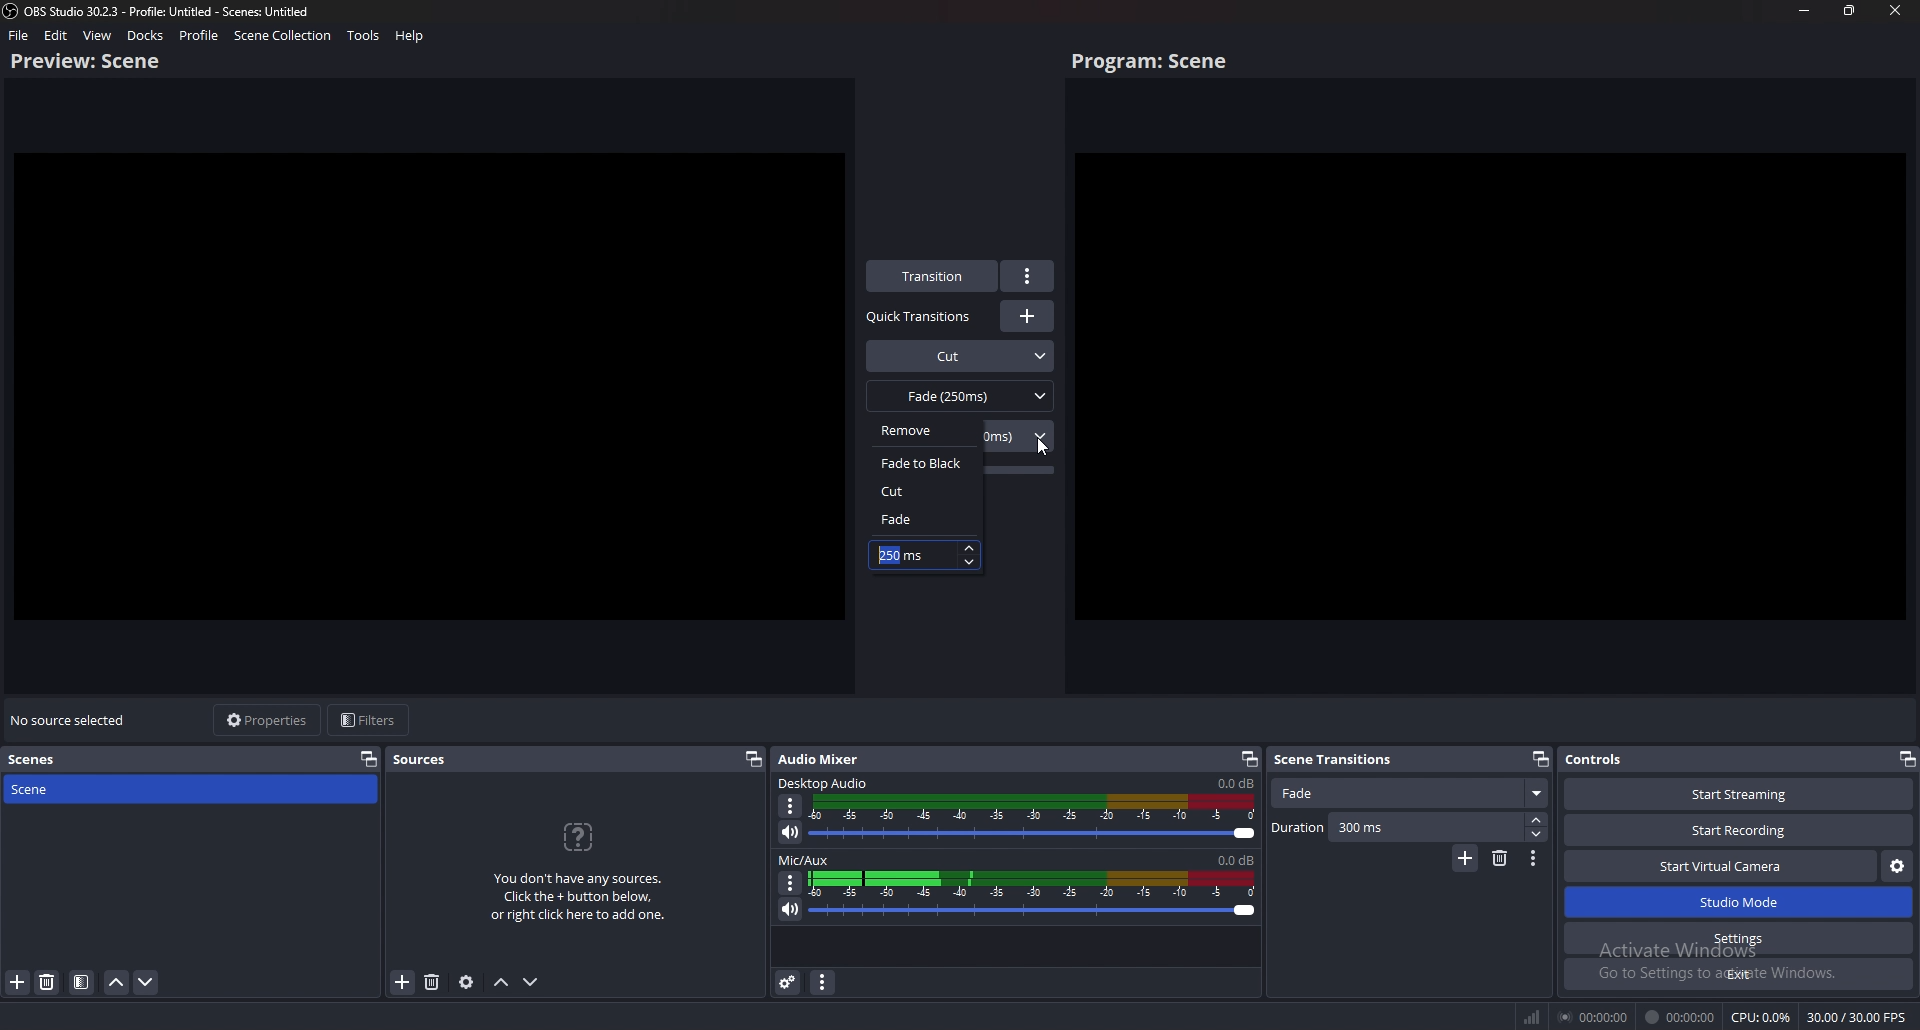  What do you see at coordinates (282, 36) in the screenshot?
I see `scene collection` at bounding box center [282, 36].